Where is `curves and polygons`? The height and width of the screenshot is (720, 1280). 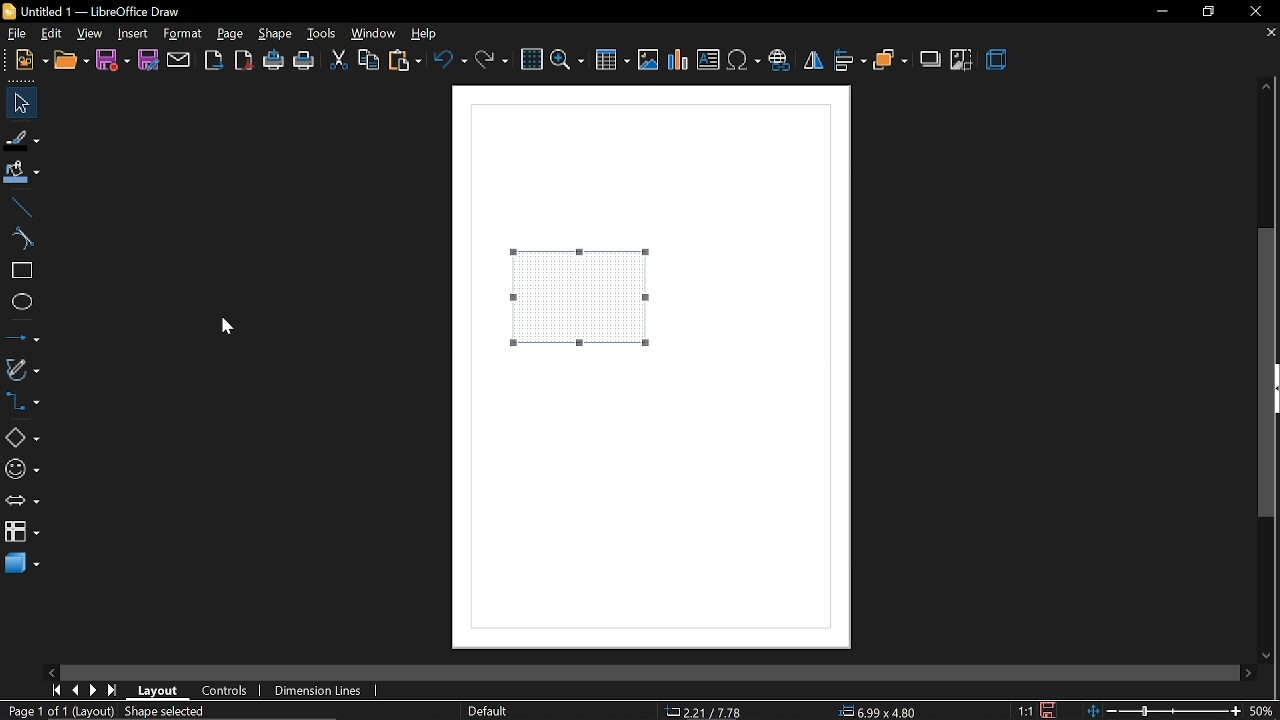
curves and polygons is located at coordinates (22, 368).